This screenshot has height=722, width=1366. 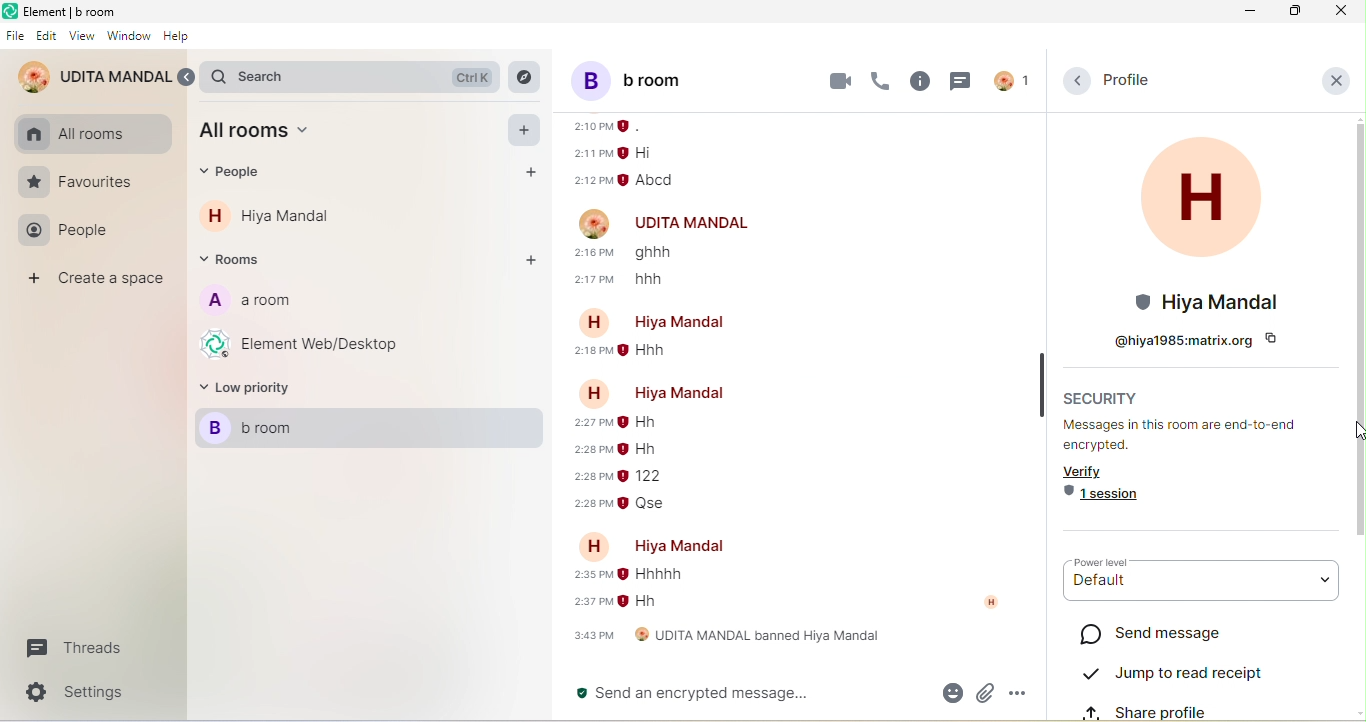 I want to click on read by hiya mandal, so click(x=996, y=608).